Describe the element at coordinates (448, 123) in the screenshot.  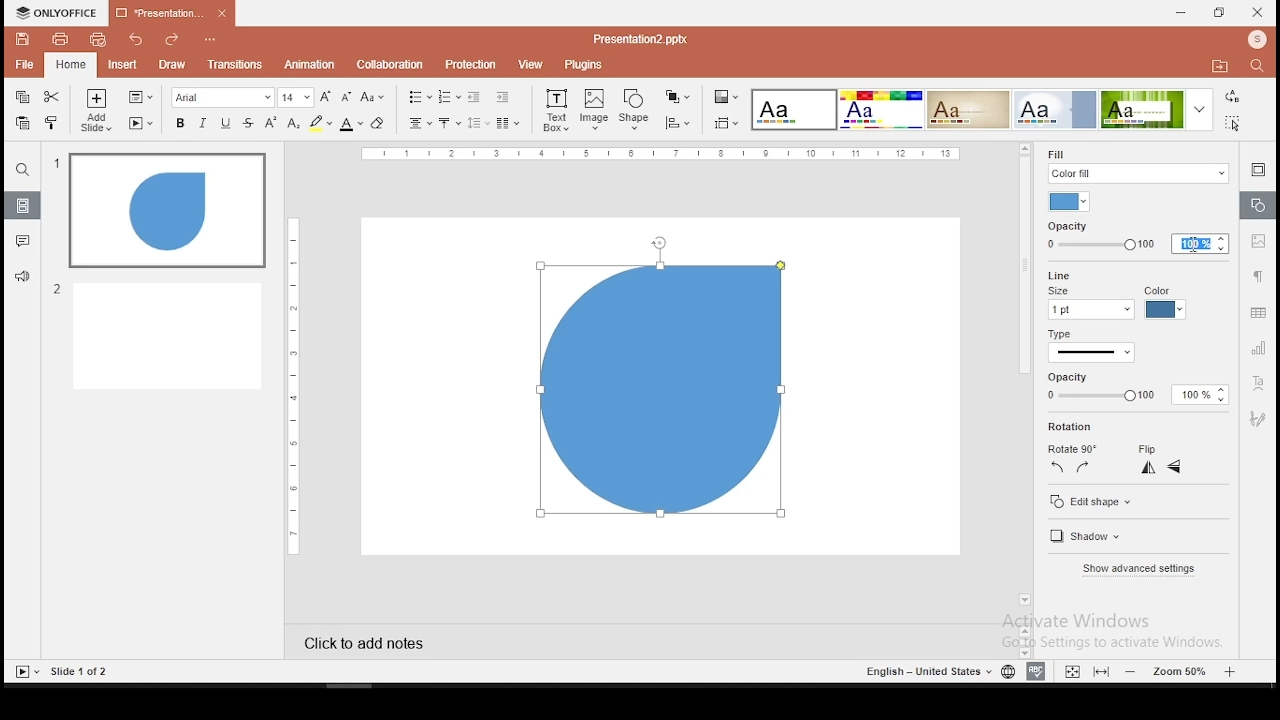
I see `vertical alignment` at that location.